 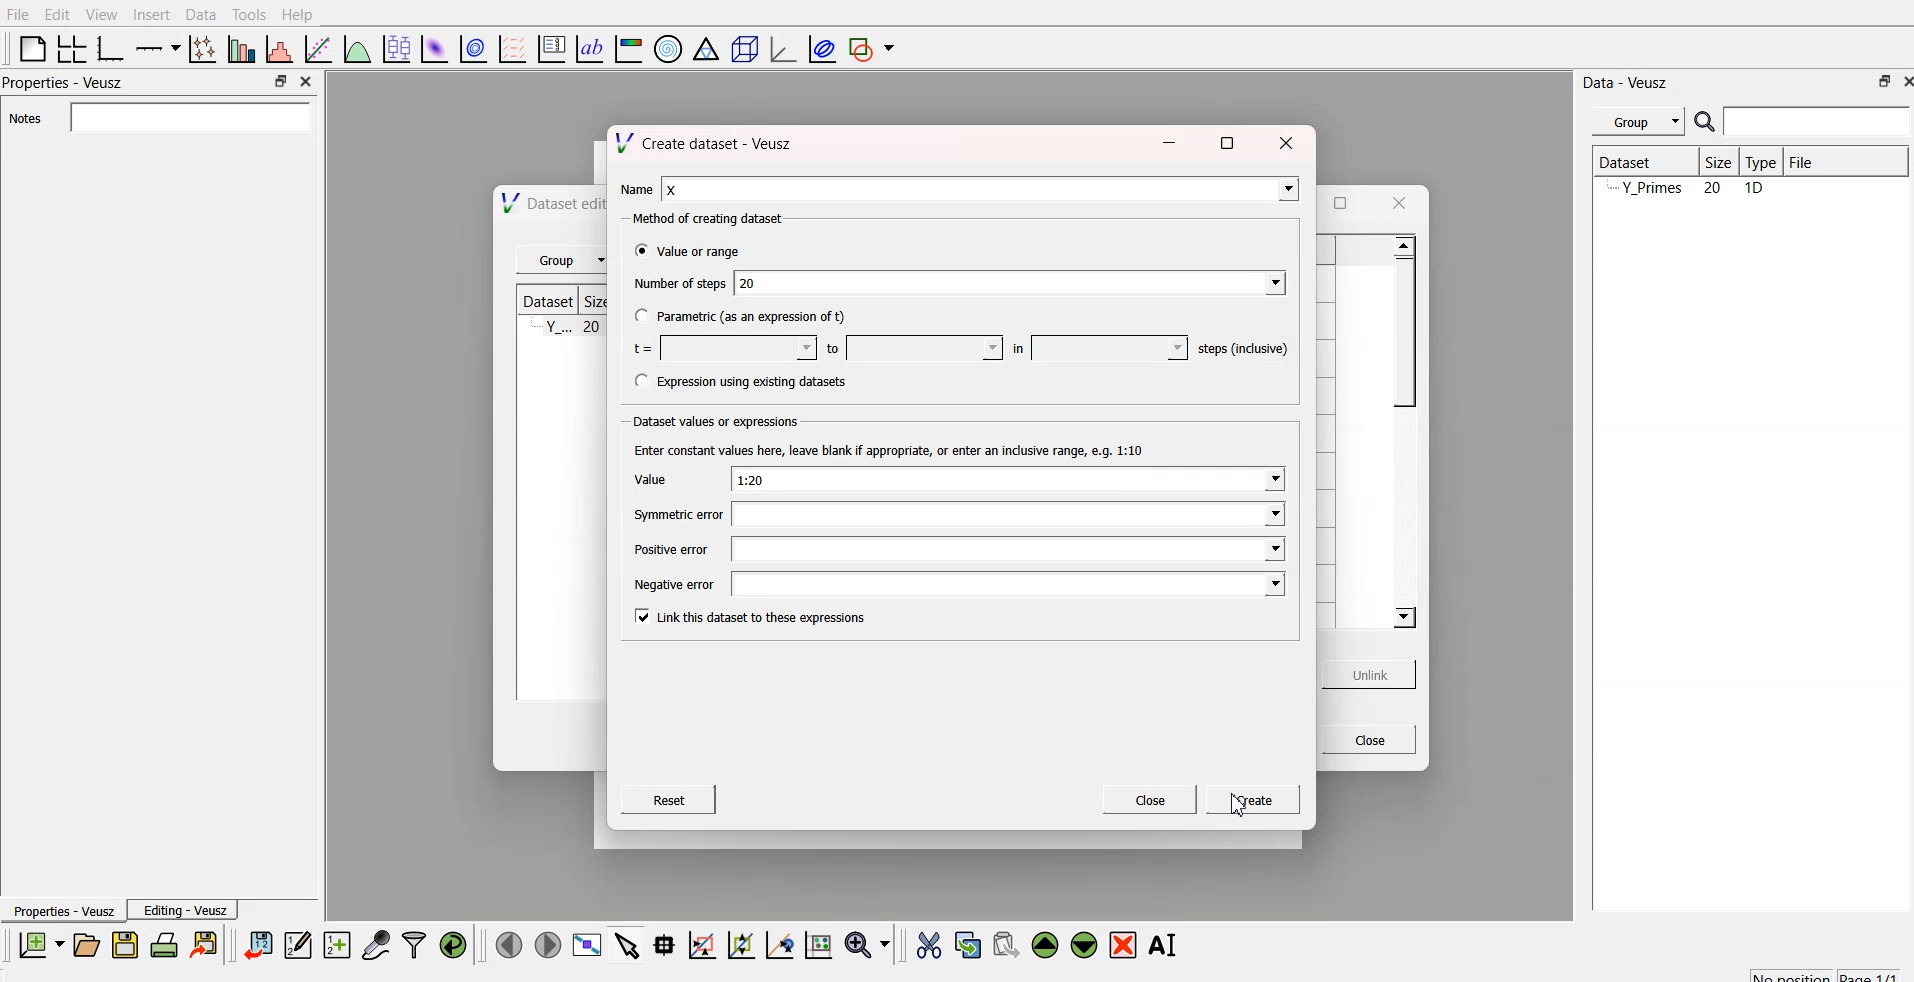 What do you see at coordinates (248, 13) in the screenshot?
I see `Tools` at bounding box center [248, 13].